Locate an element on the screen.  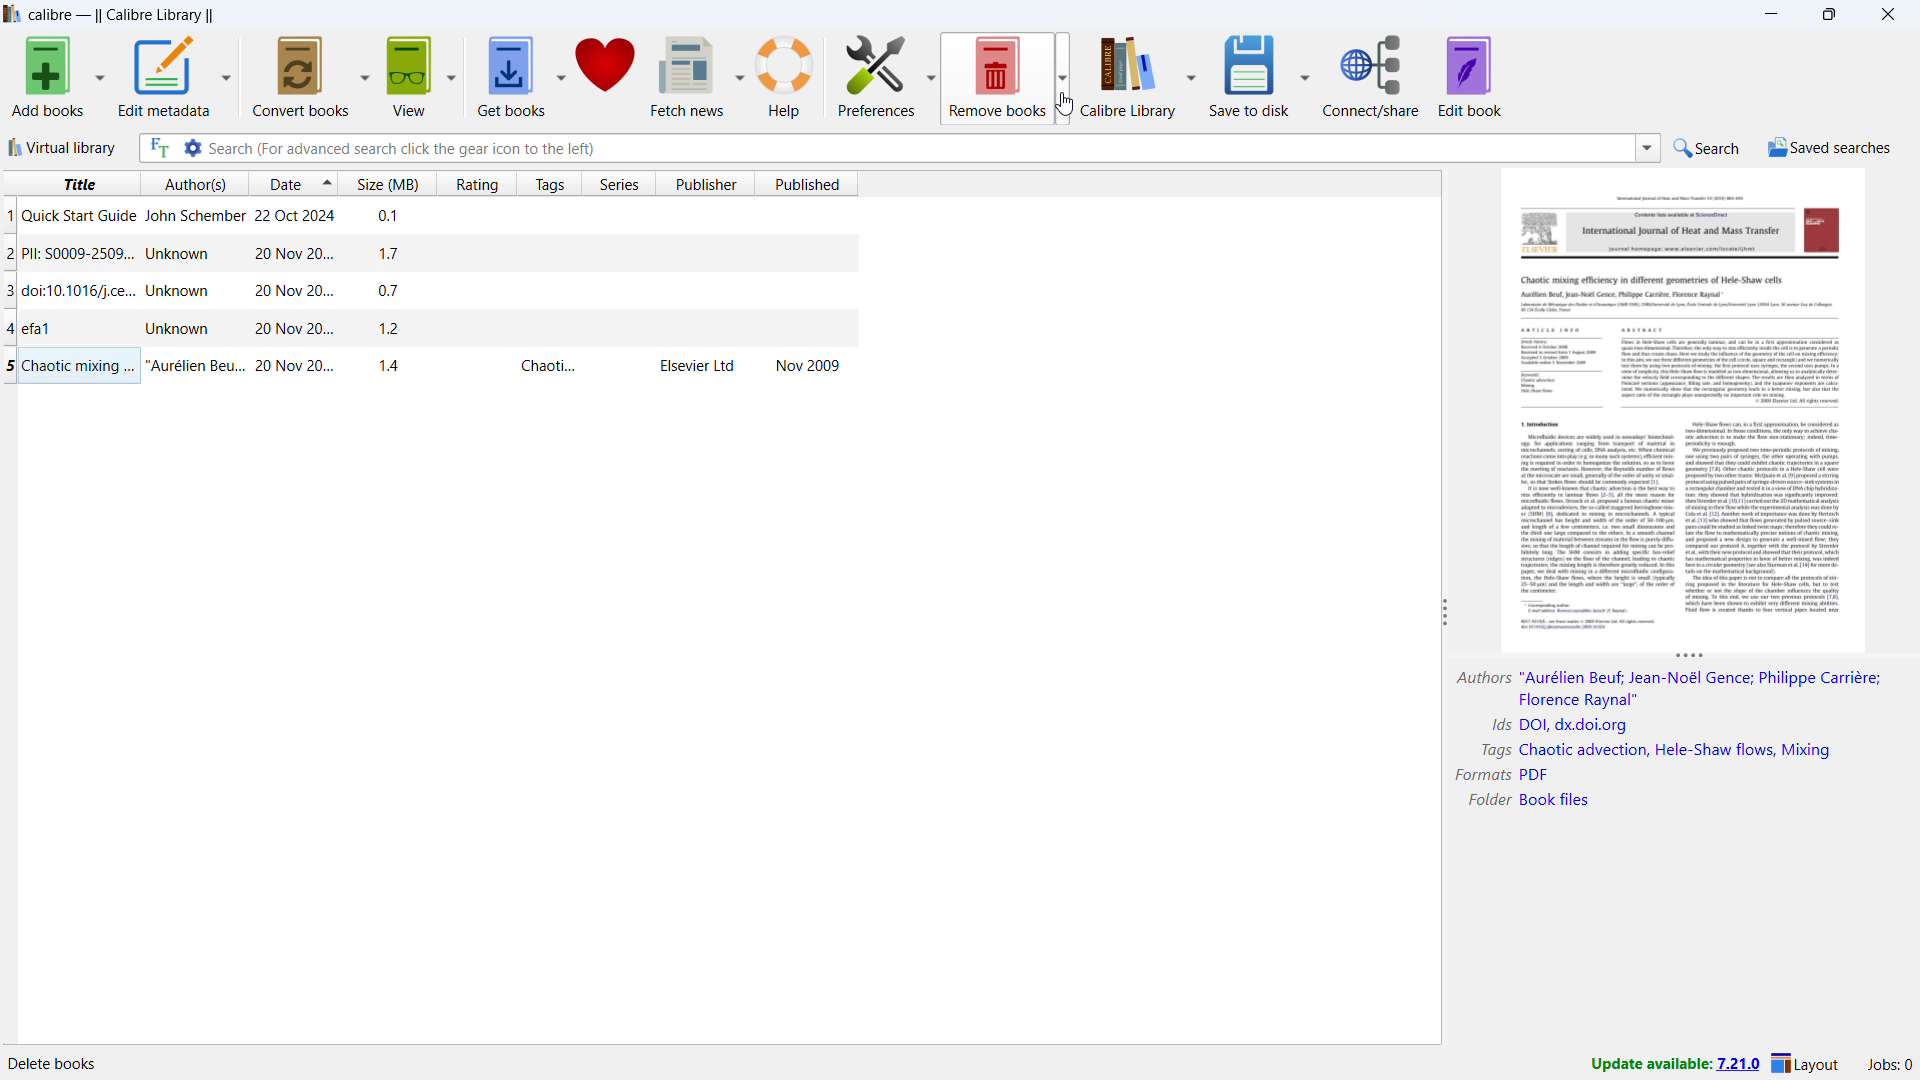
search history is located at coordinates (1648, 149).